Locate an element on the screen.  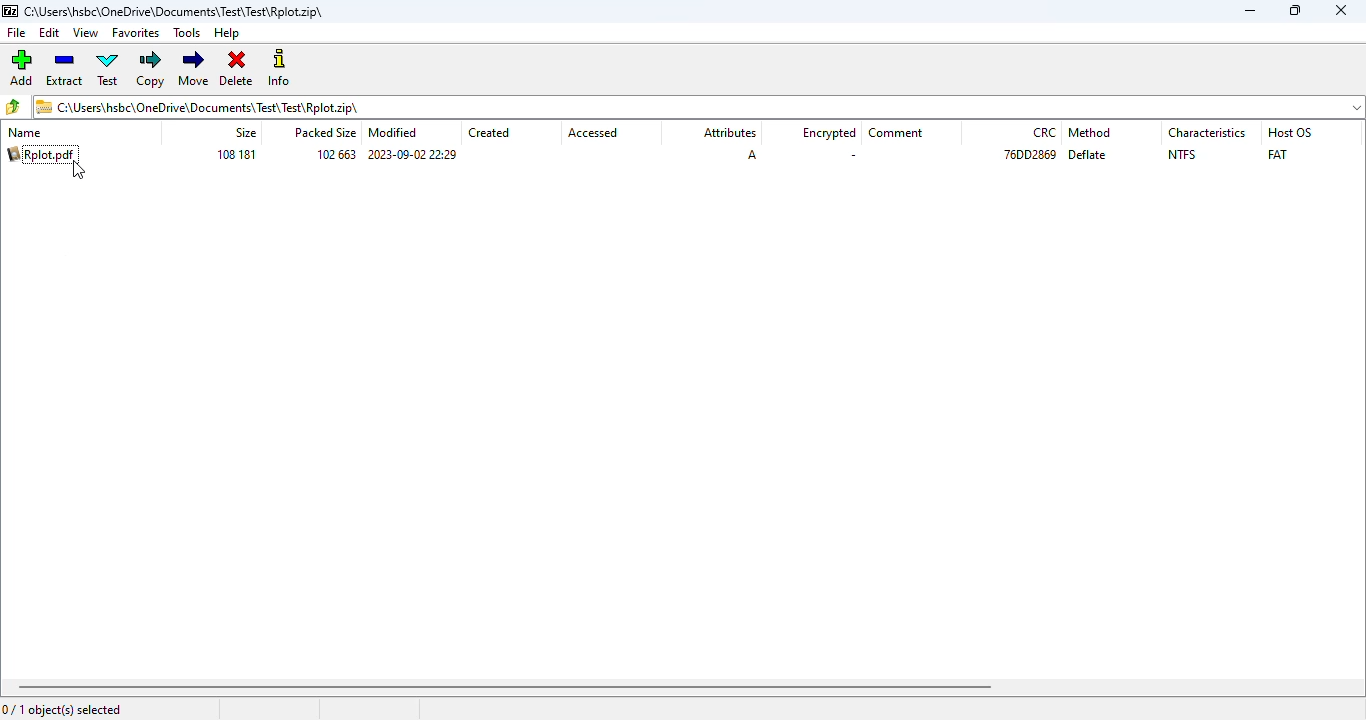
view is located at coordinates (85, 33).